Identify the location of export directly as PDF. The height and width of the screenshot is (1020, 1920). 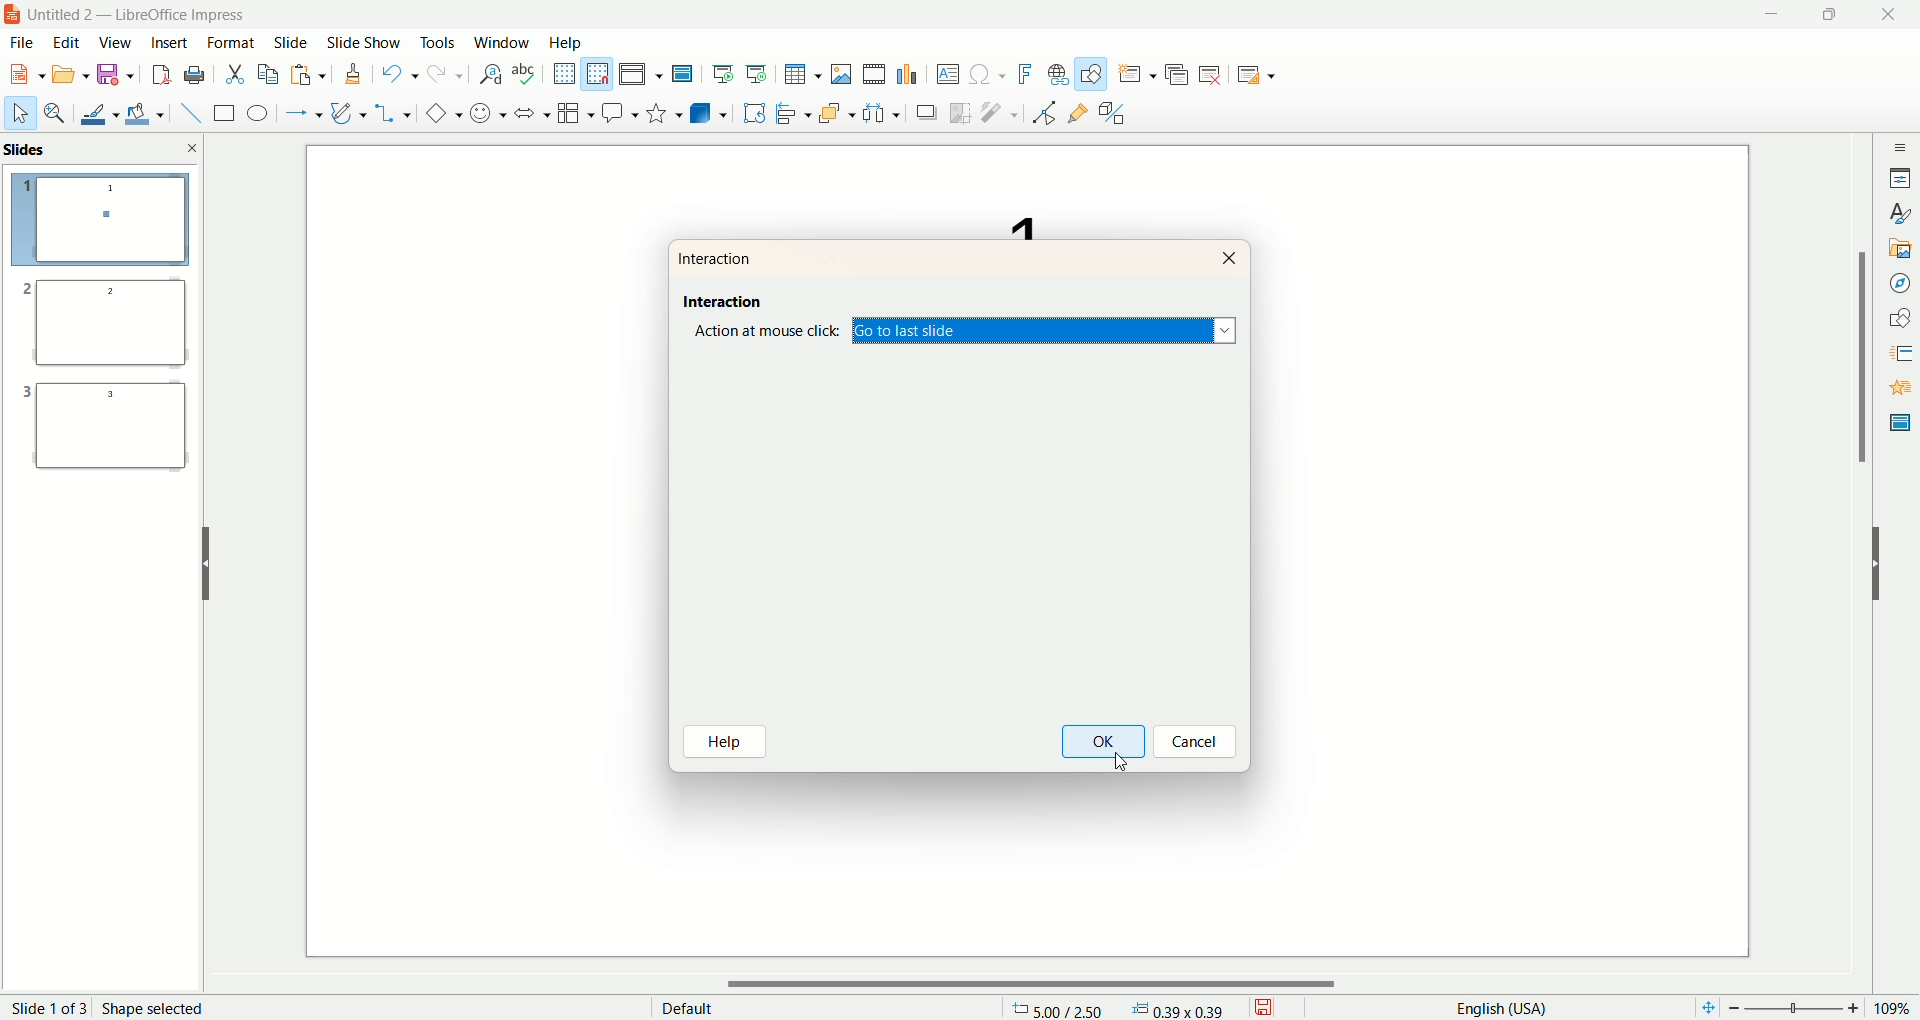
(159, 75).